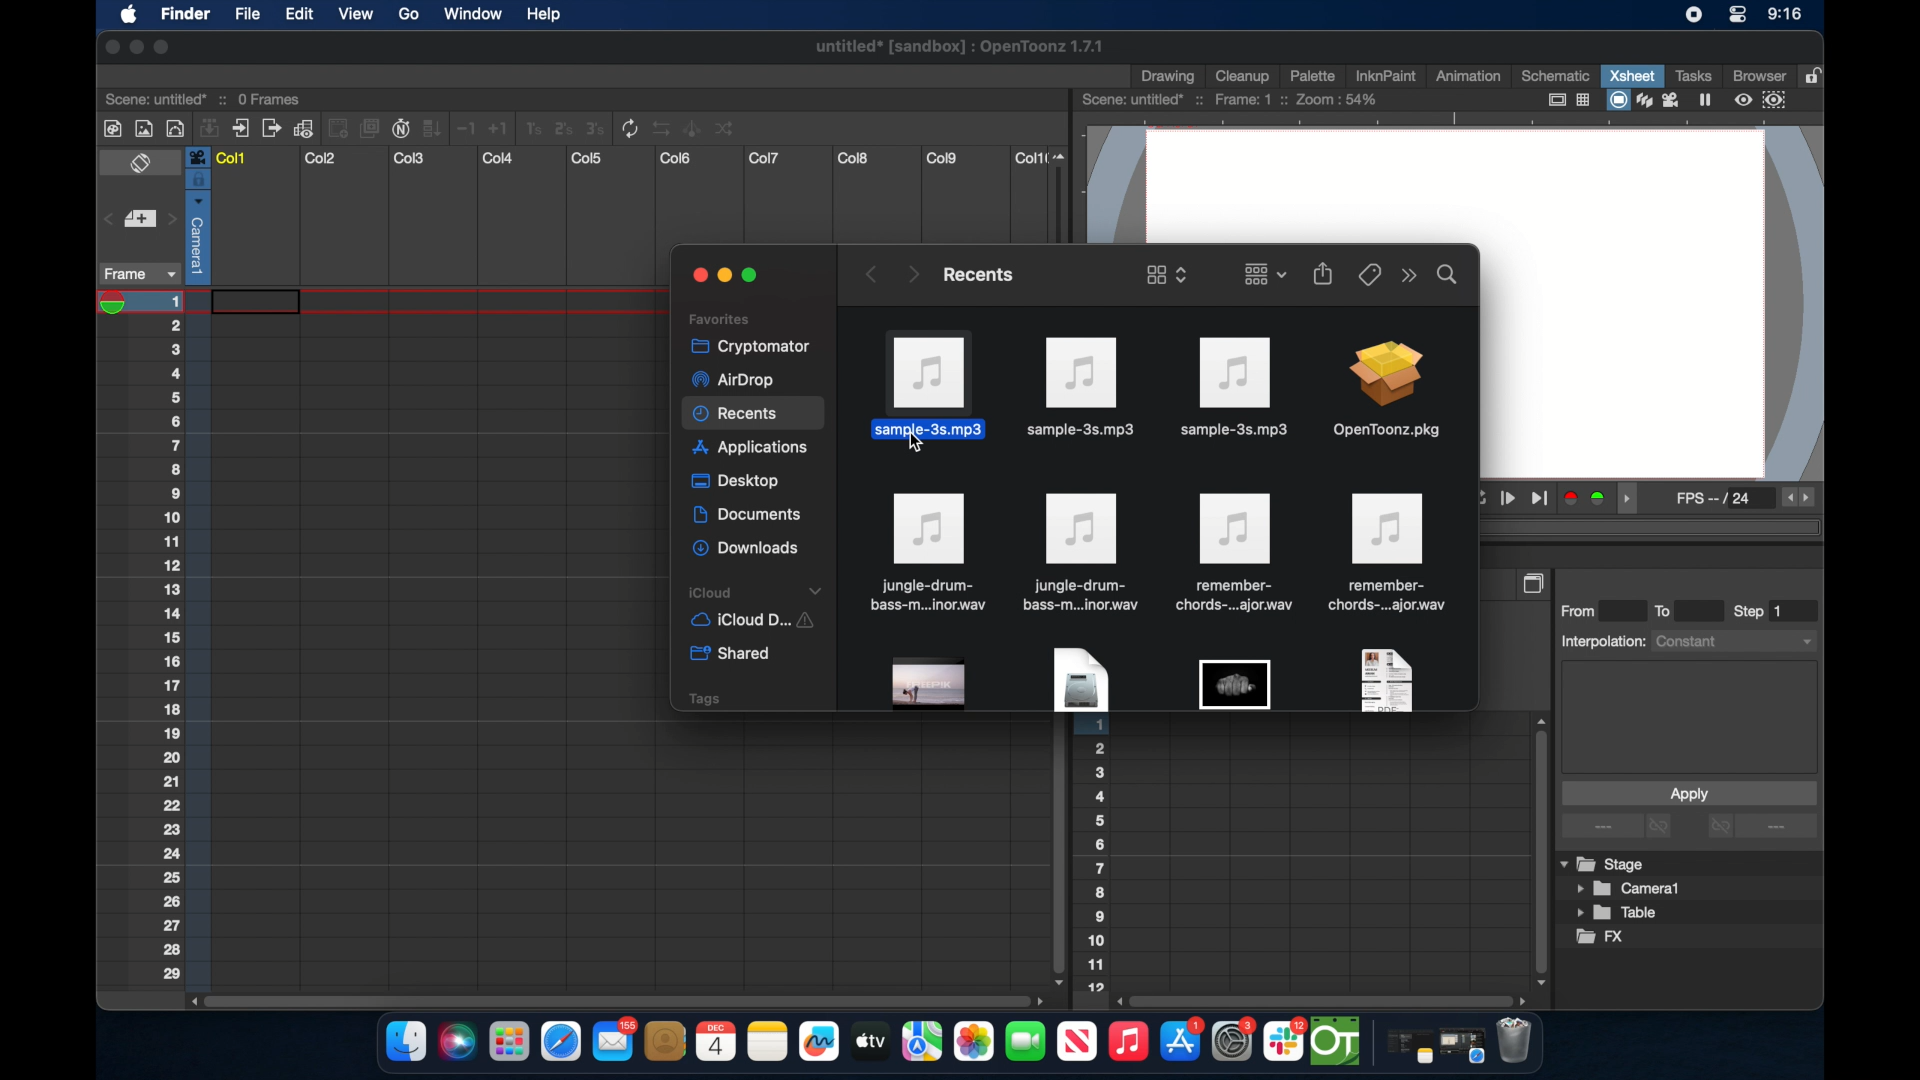 This screenshot has width=1920, height=1080. I want to click on freeform, so click(820, 1042).